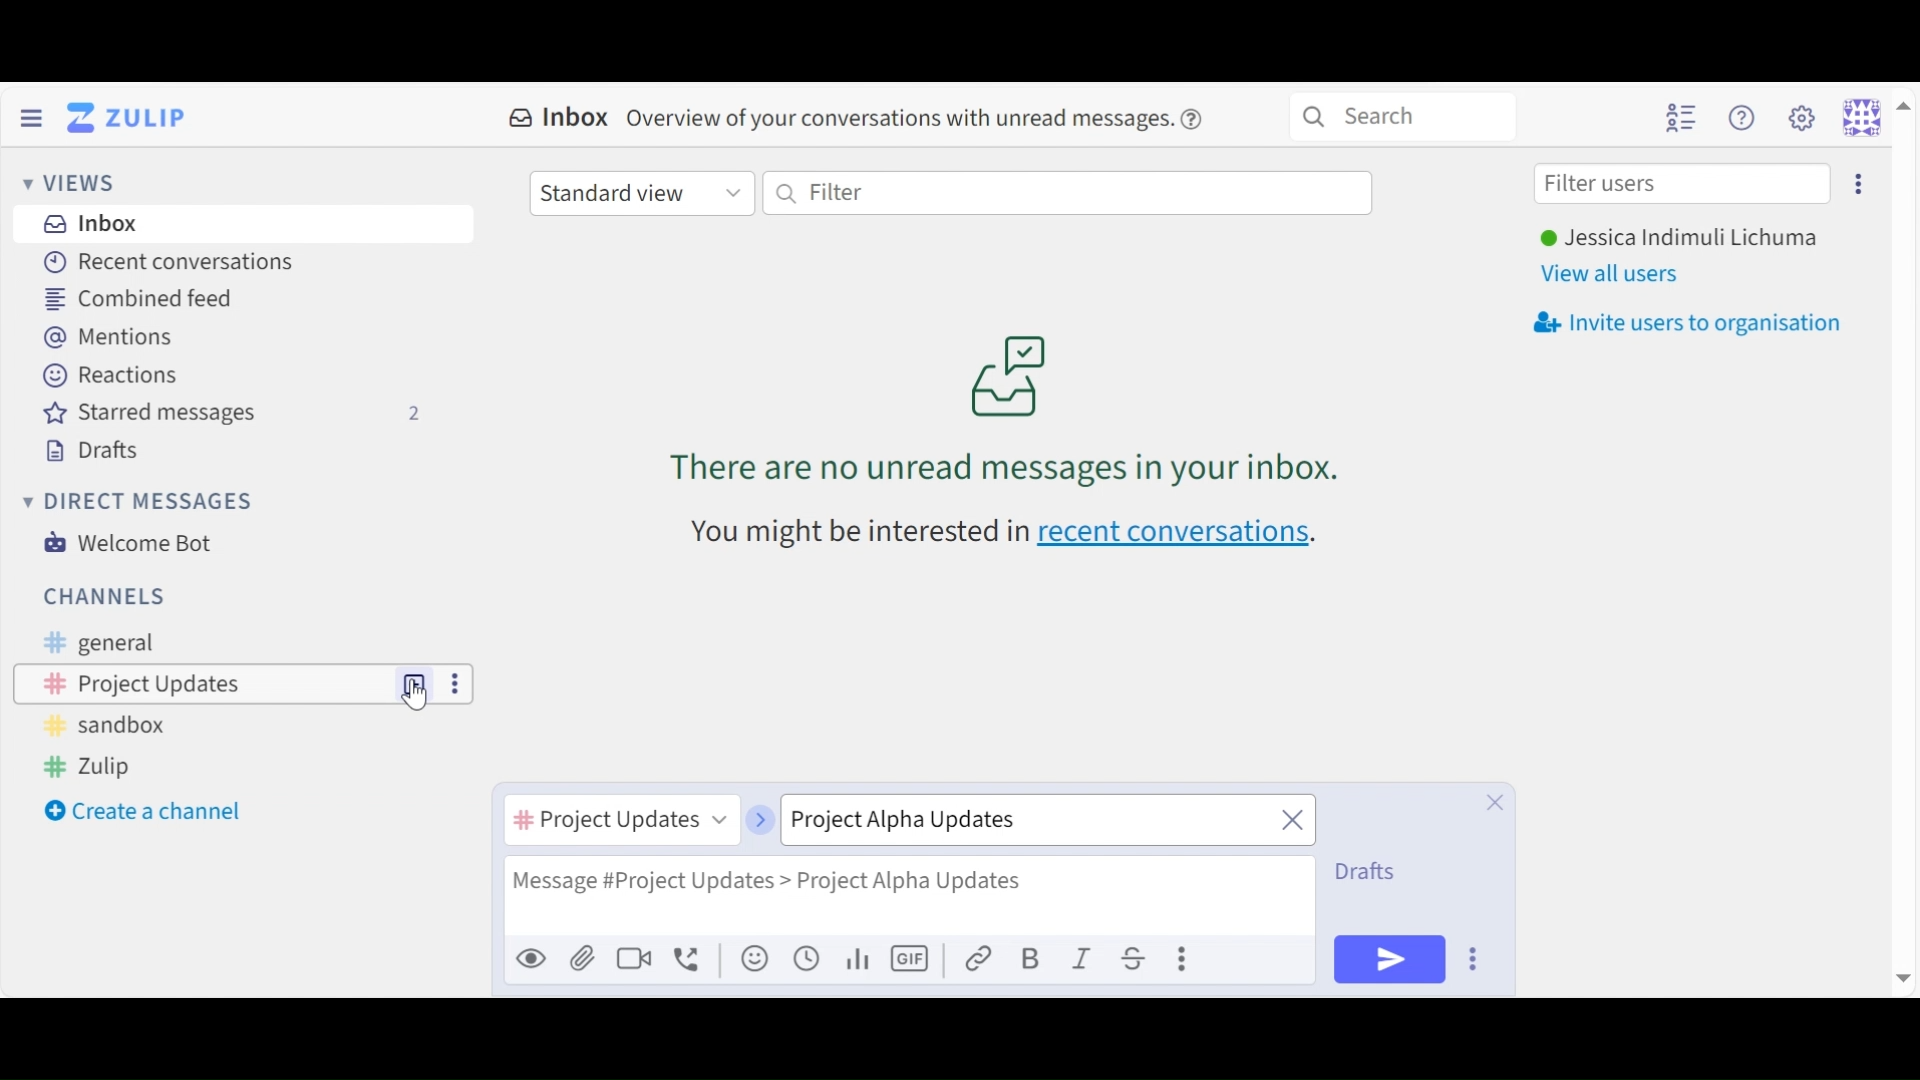 The width and height of the screenshot is (1920, 1080). I want to click on Inbox, so click(560, 118).